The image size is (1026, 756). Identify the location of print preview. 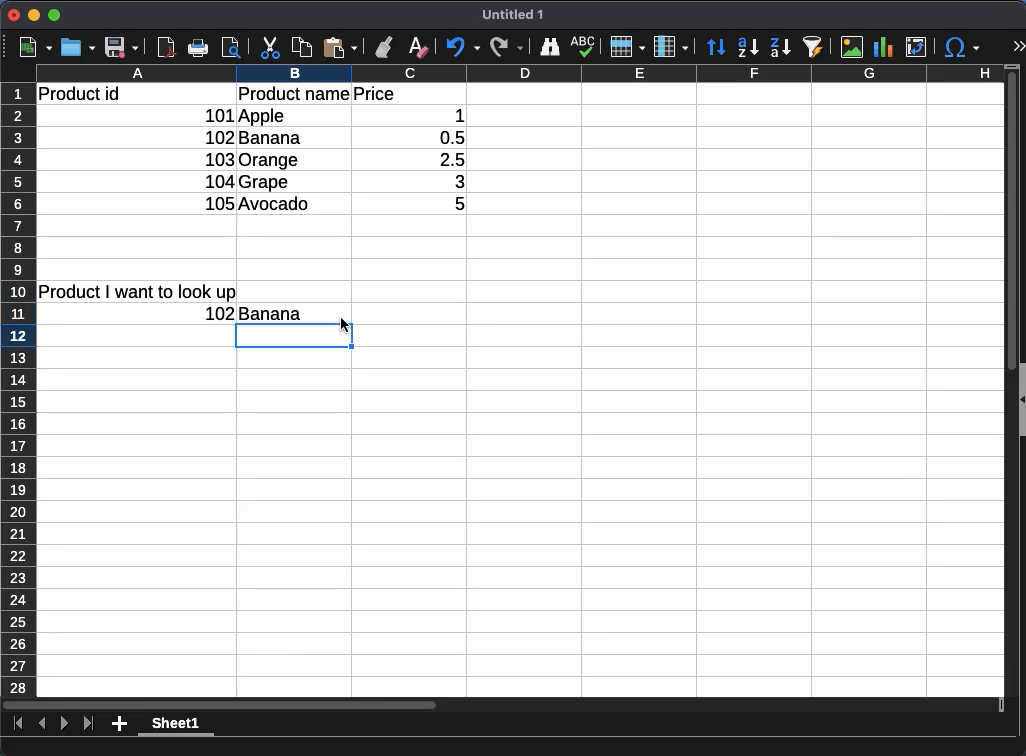
(231, 48).